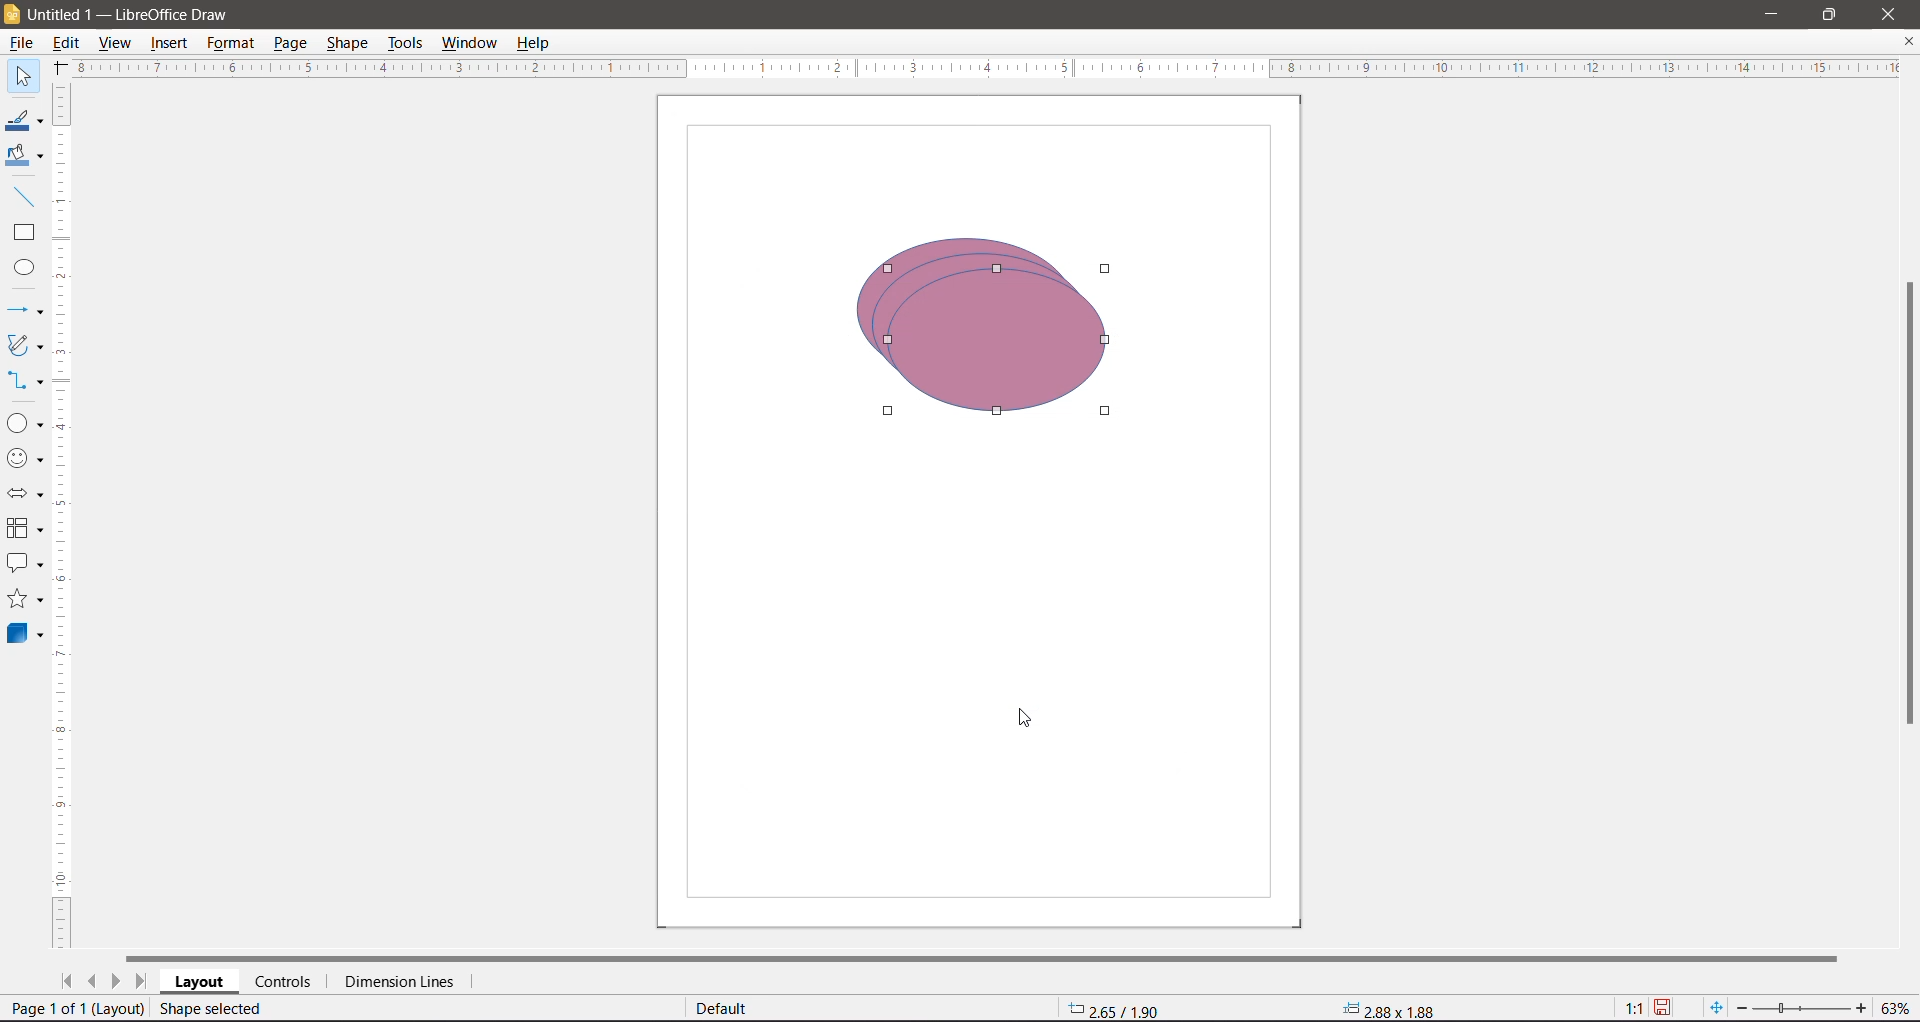 This screenshot has height=1022, width=1920. Describe the element at coordinates (24, 234) in the screenshot. I see `Rectangle` at that location.